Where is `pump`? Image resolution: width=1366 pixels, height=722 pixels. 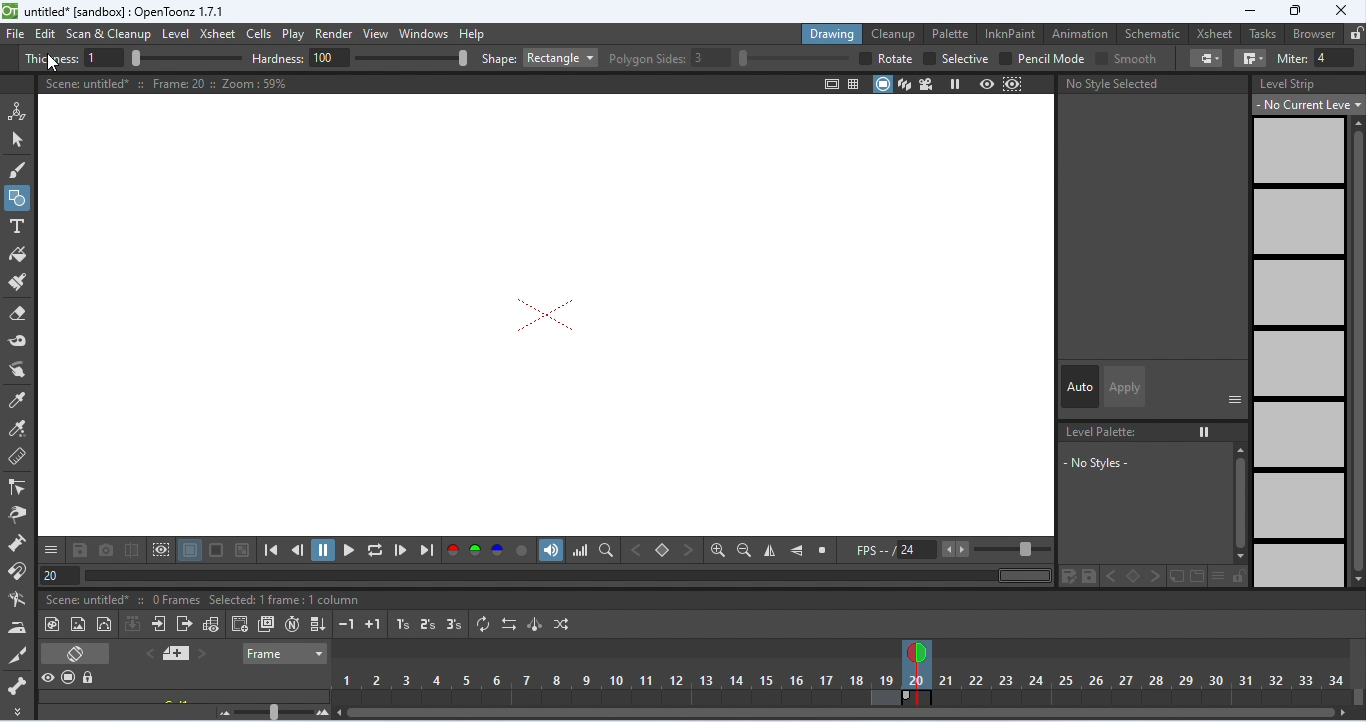
pump is located at coordinates (18, 542).